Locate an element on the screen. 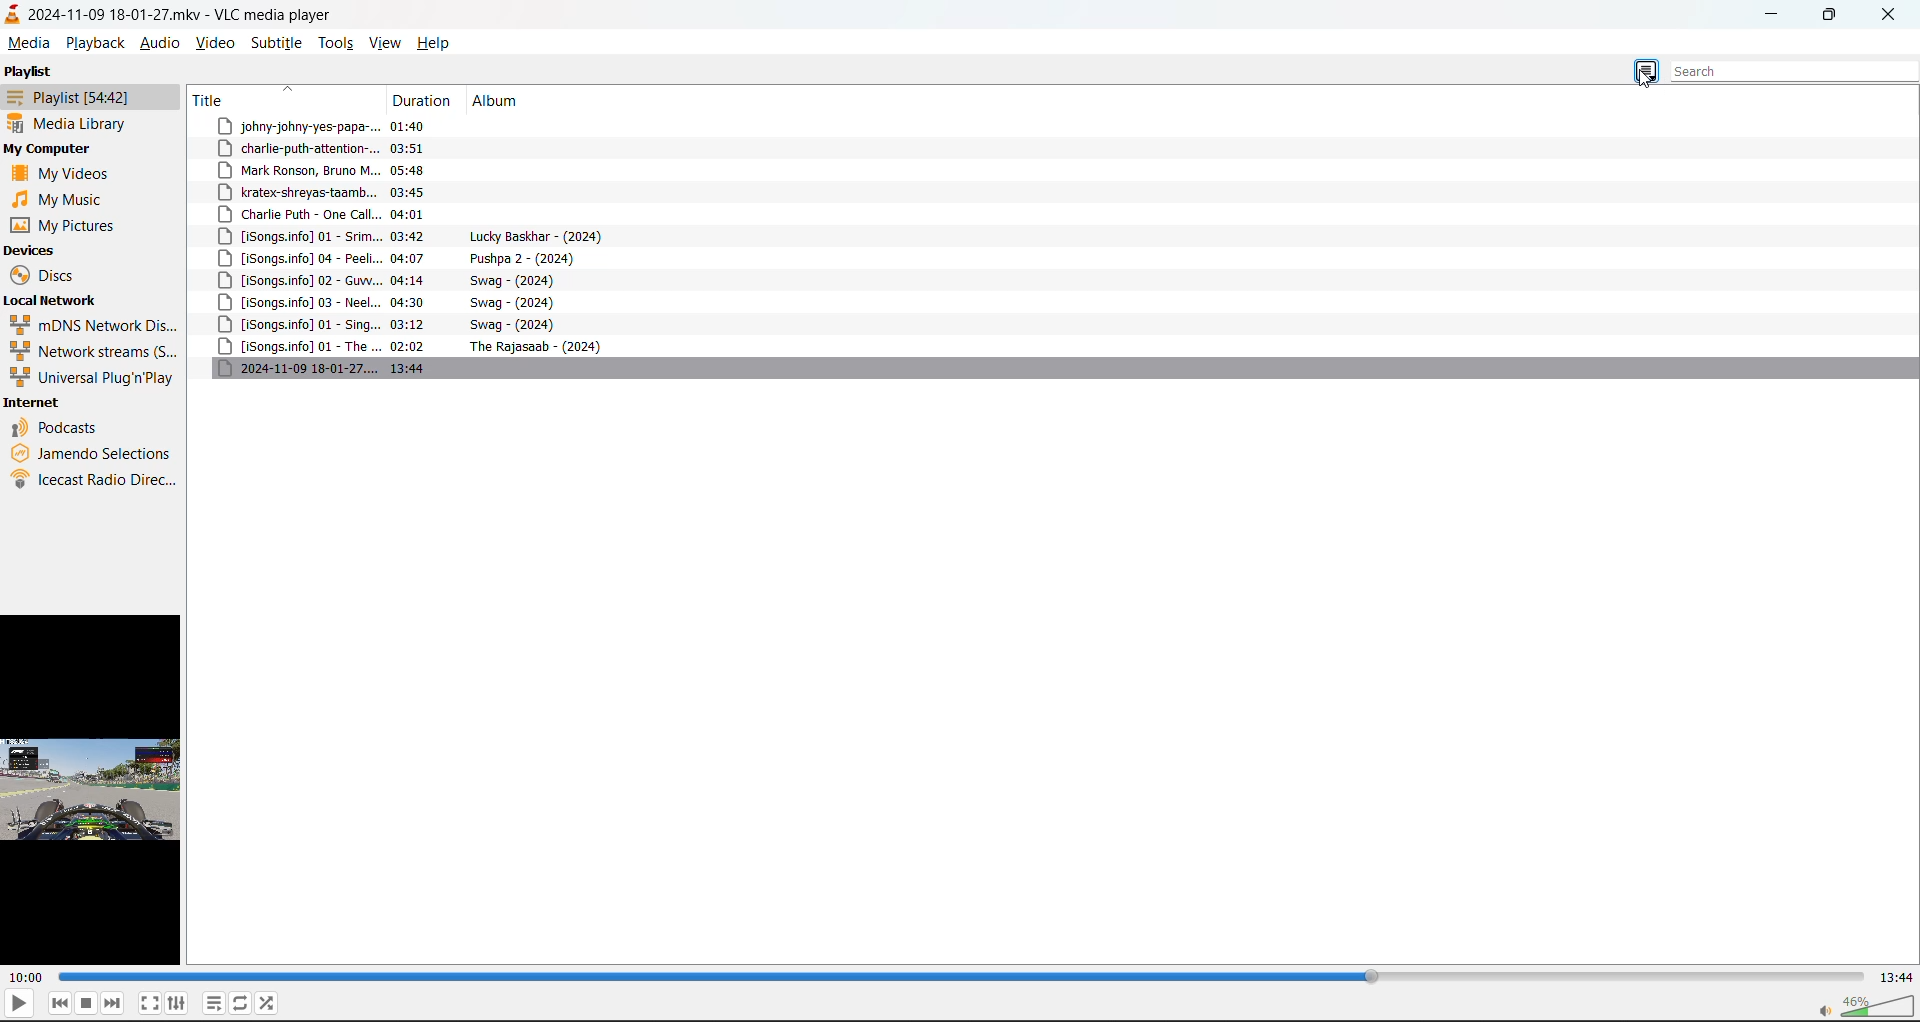 The image size is (1920, 1022). cursor is located at coordinates (1642, 81).